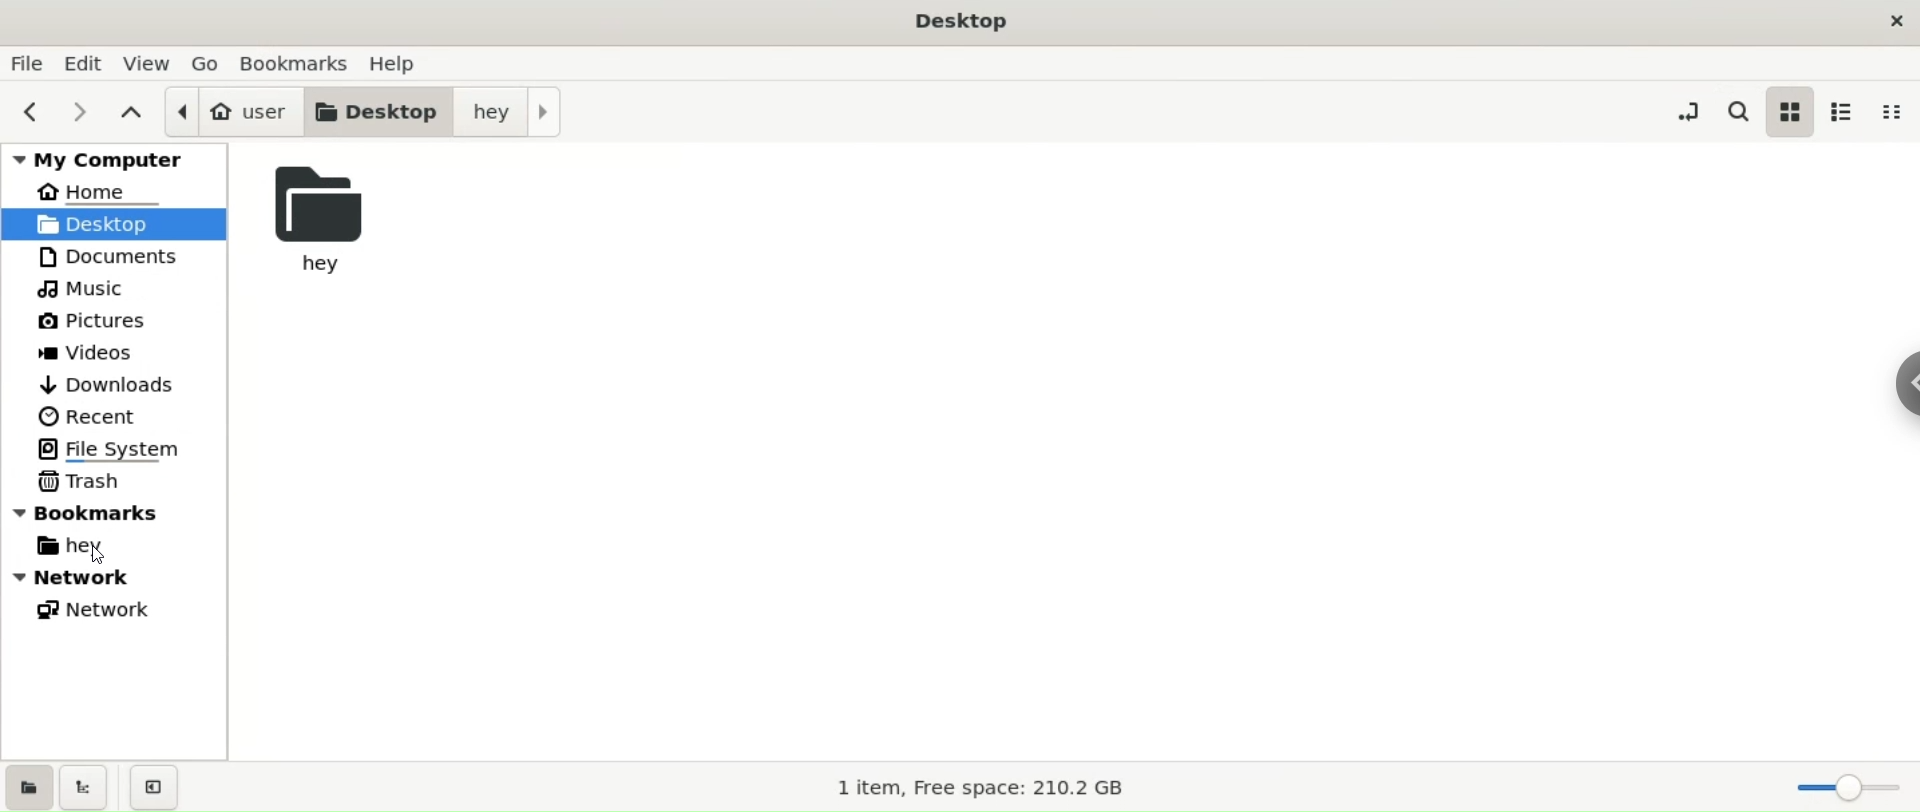  Describe the element at coordinates (108, 387) in the screenshot. I see `downloads` at that location.